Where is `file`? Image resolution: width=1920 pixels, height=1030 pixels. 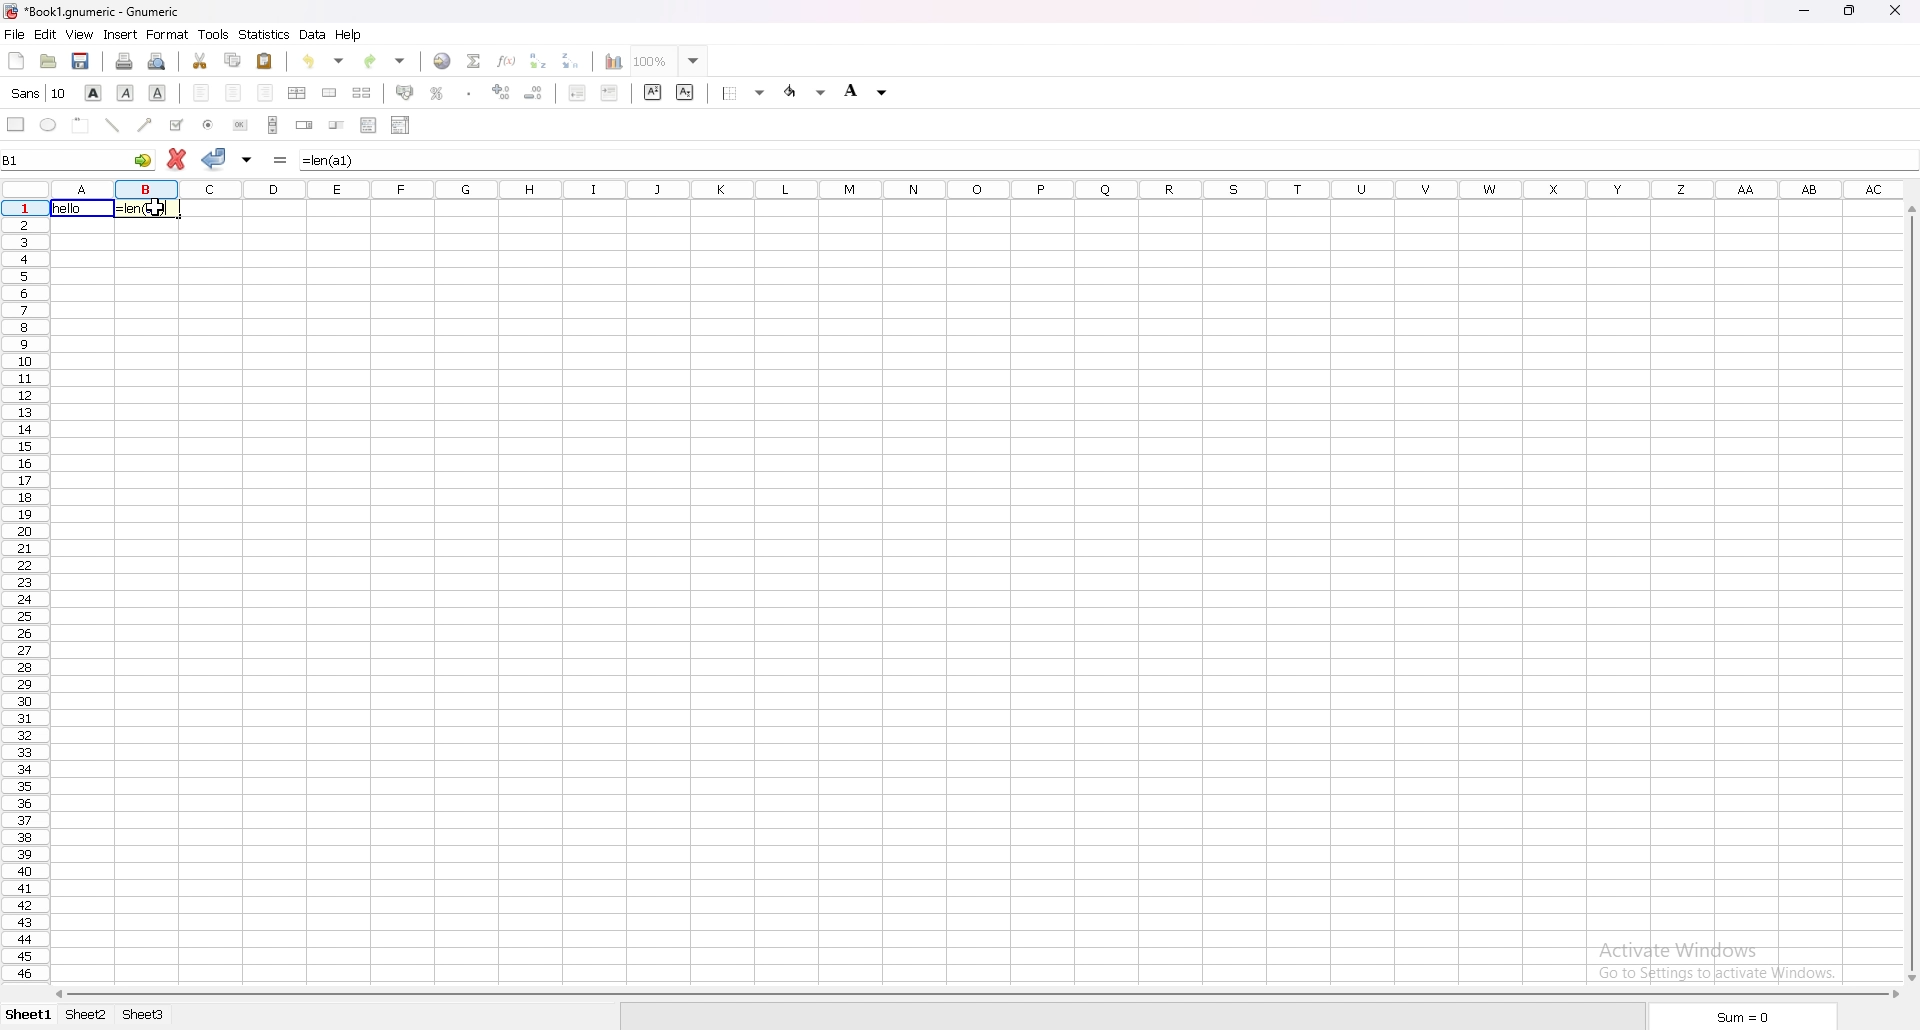 file is located at coordinates (14, 34).